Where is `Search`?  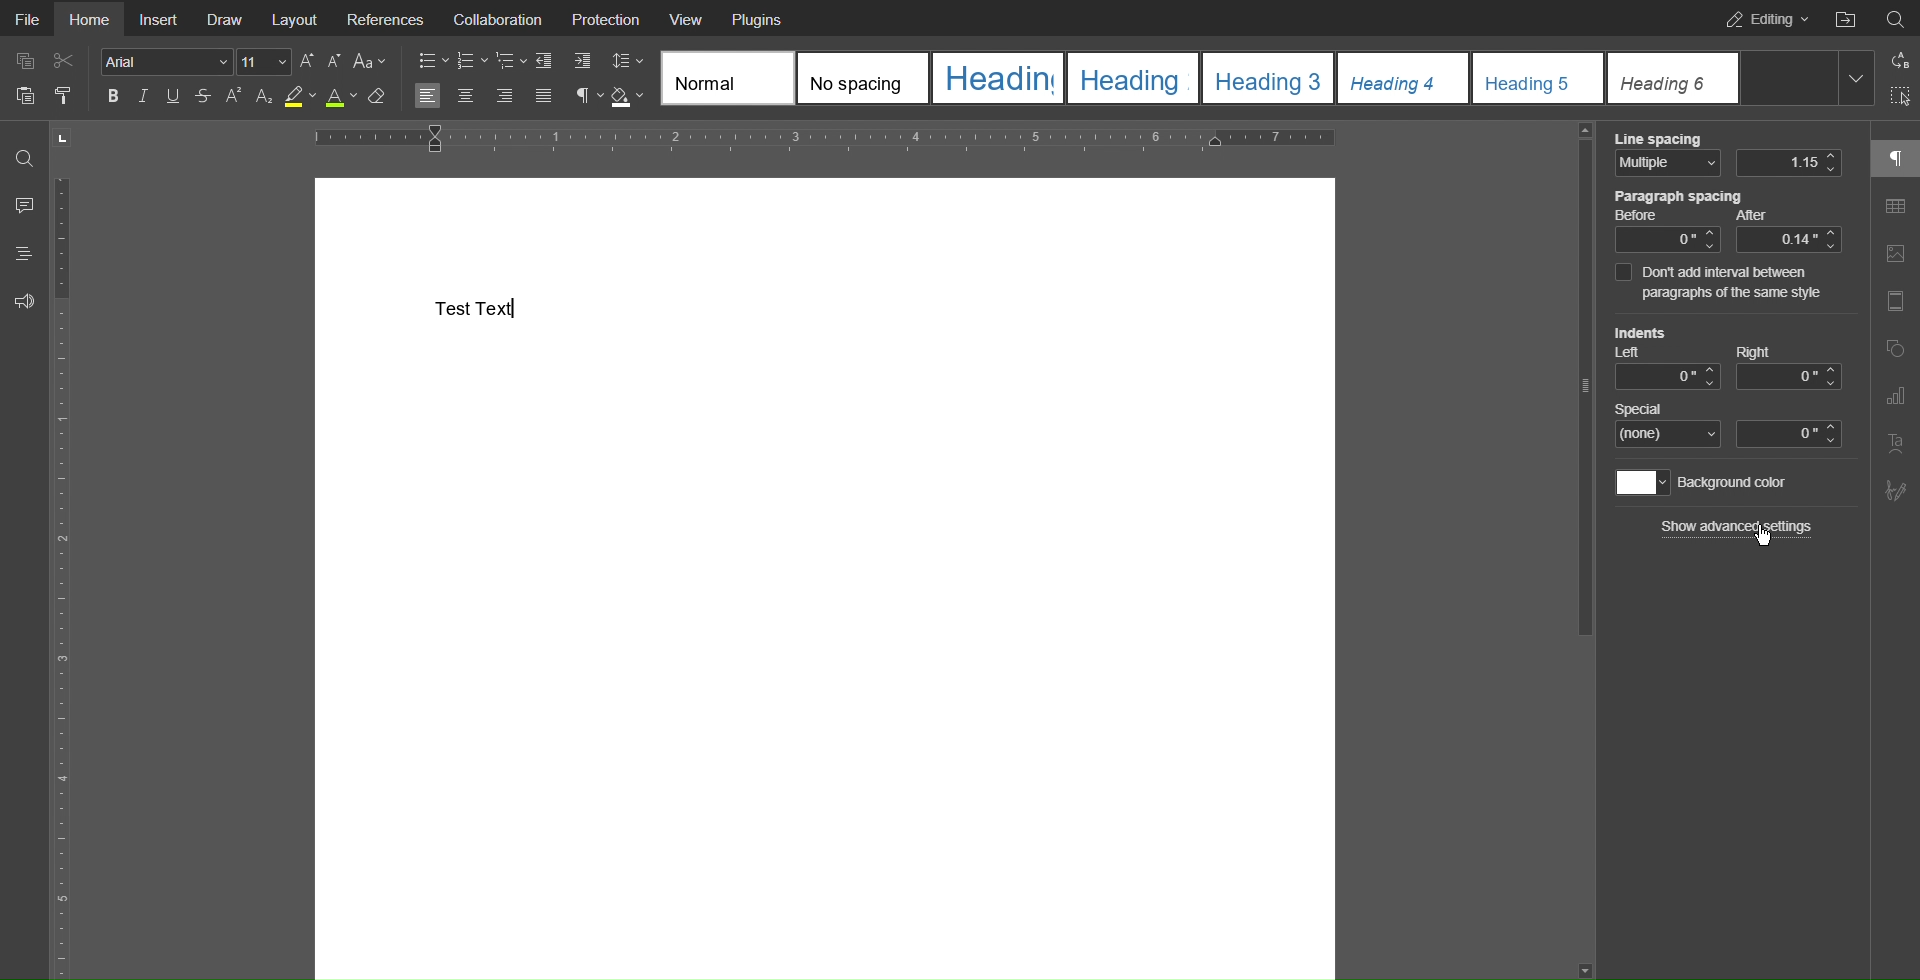 Search is located at coordinates (1895, 16).